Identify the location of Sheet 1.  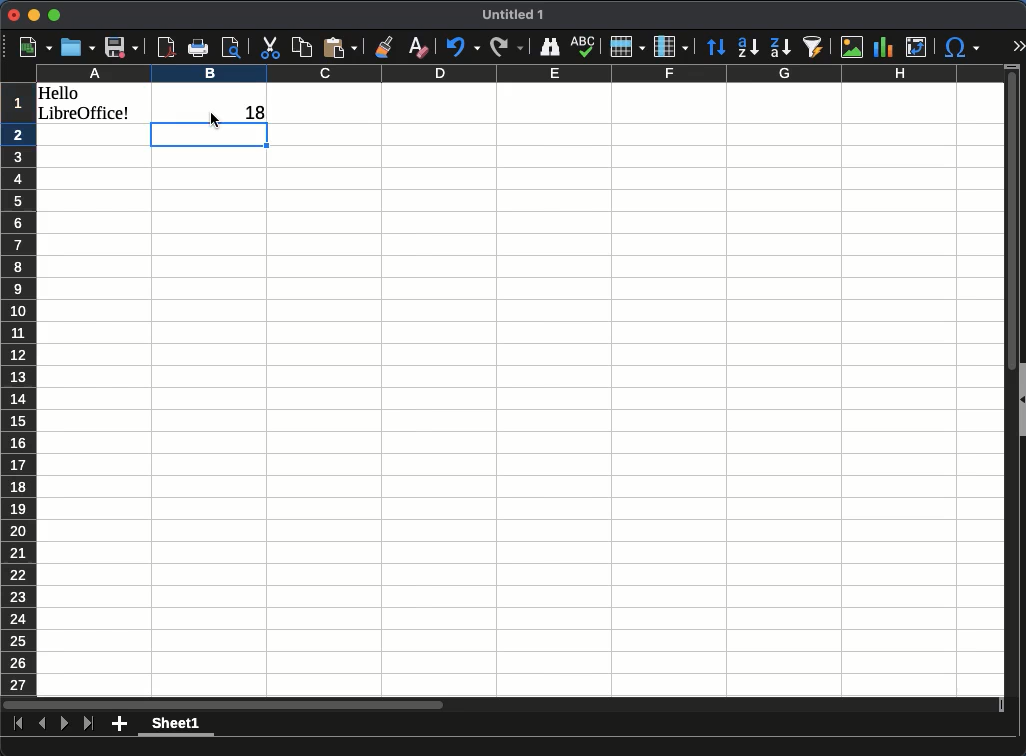
(176, 726).